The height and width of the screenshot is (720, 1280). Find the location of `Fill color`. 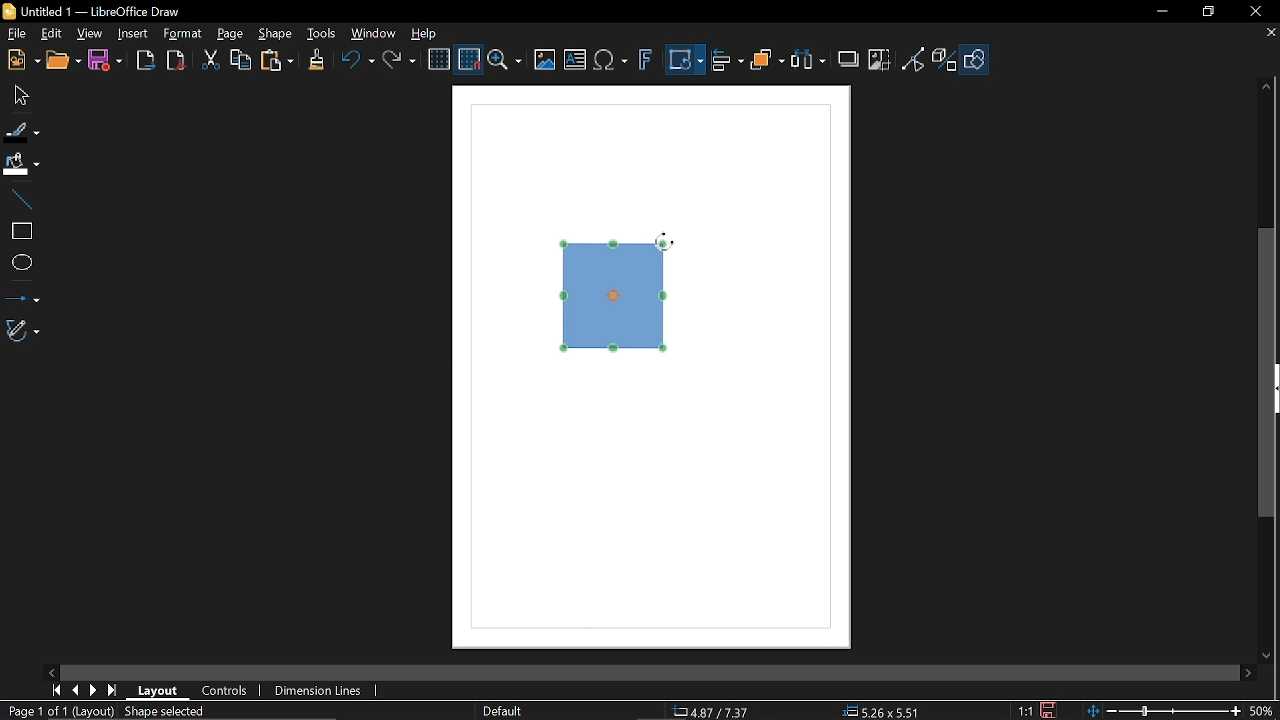

Fill color is located at coordinates (22, 164).